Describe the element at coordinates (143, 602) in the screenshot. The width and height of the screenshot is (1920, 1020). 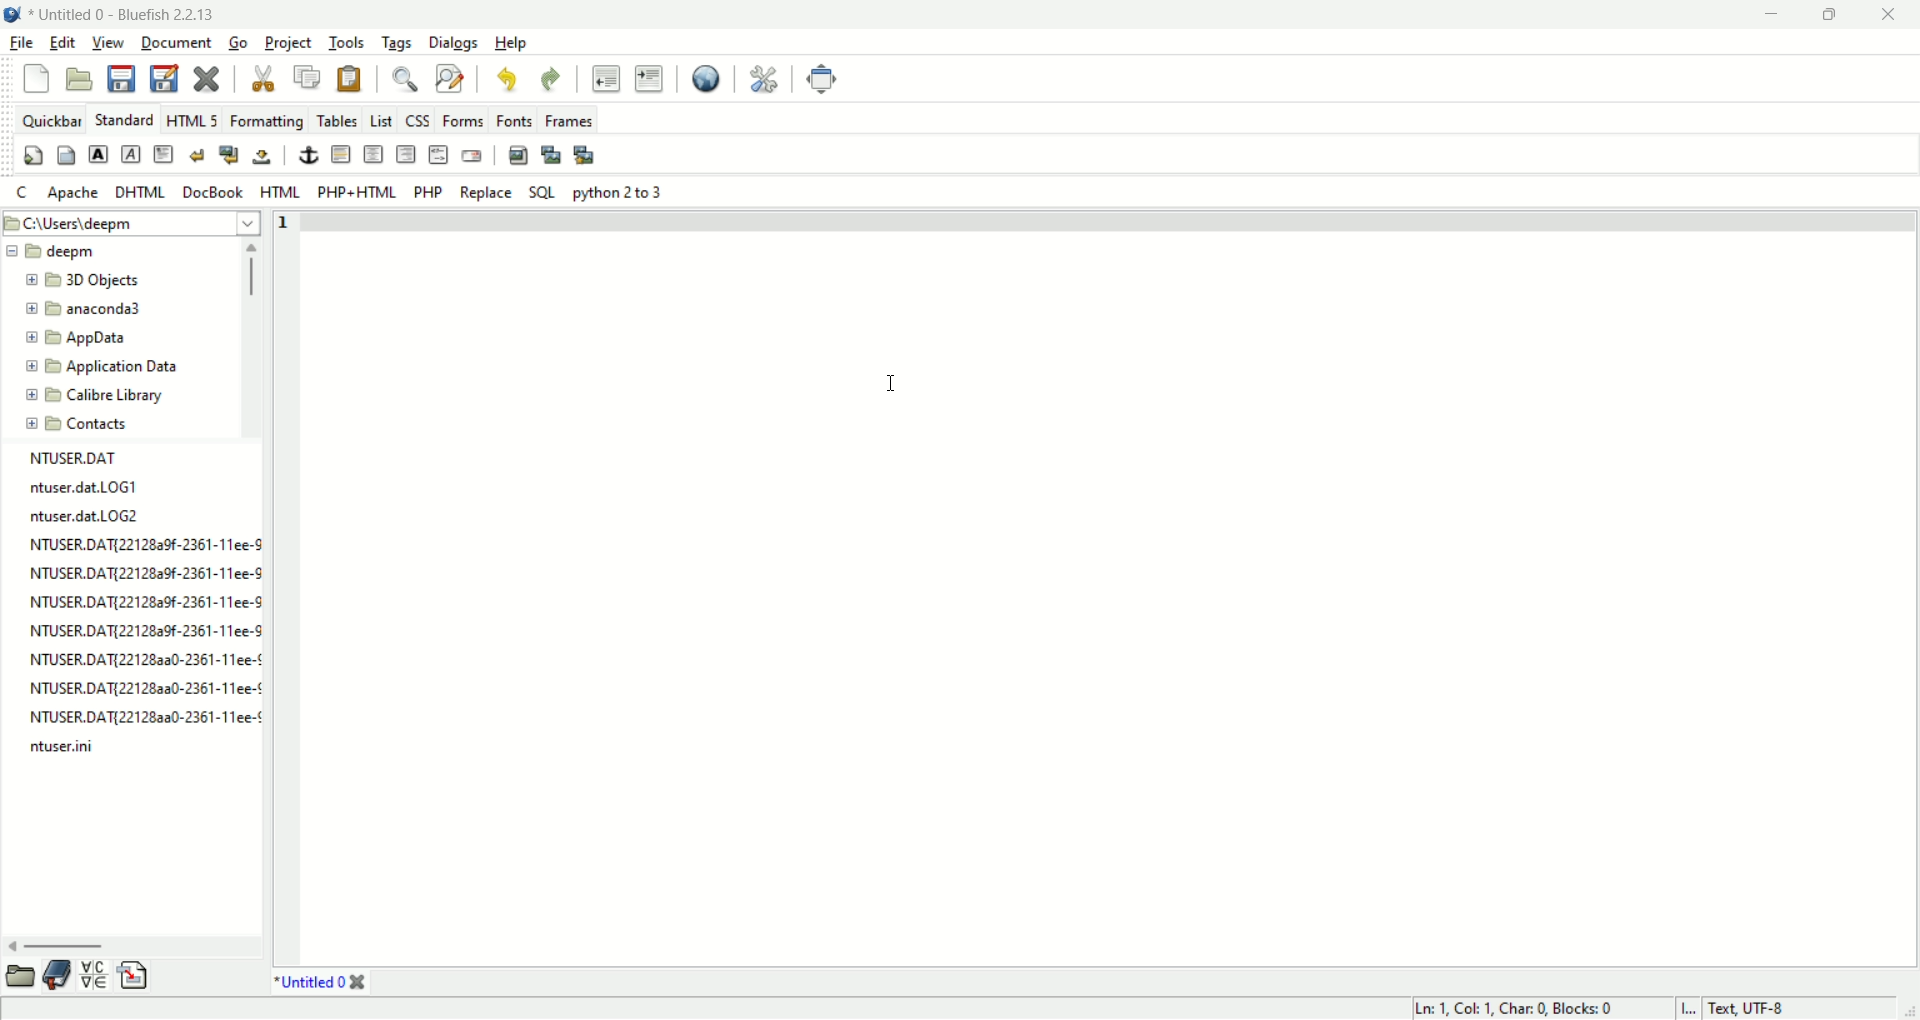
I see `NTUSER.DAT{2212829f-2361-11ee-3` at that location.